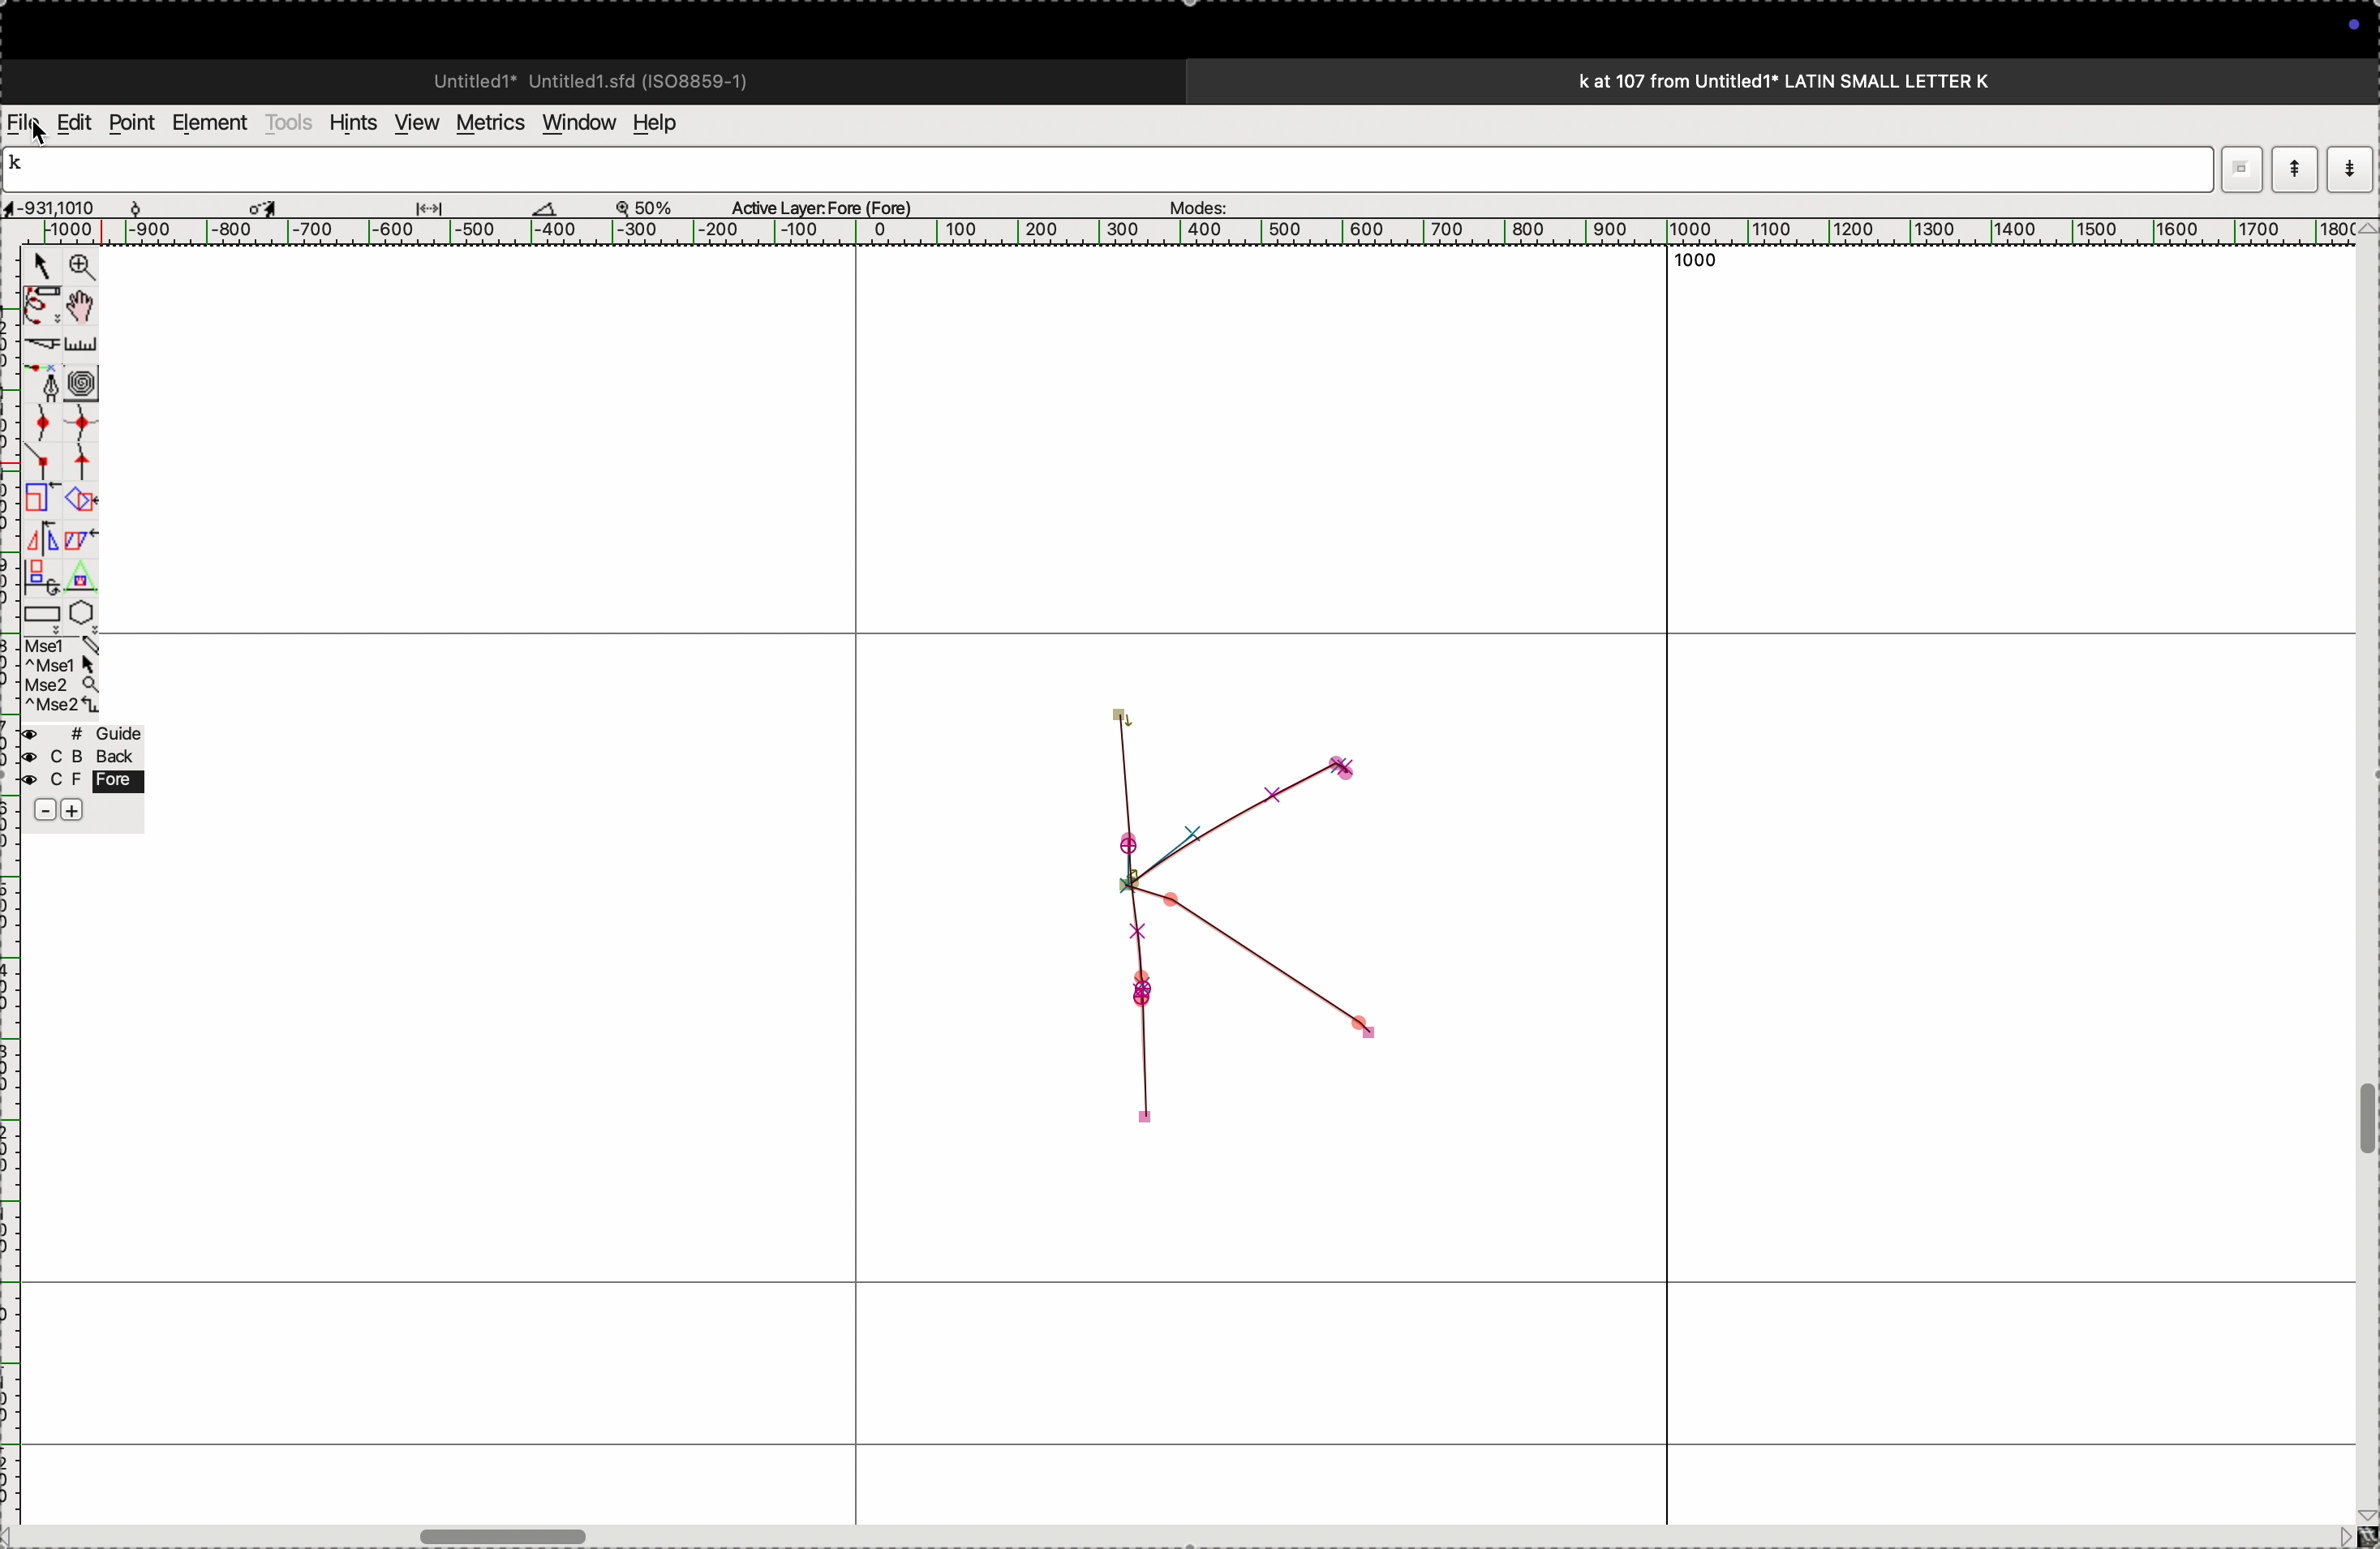 The image size is (2380, 1549). What do you see at coordinates (81, 612) in the screenshot?
I see `polygon` at bounding box center [81, 612].